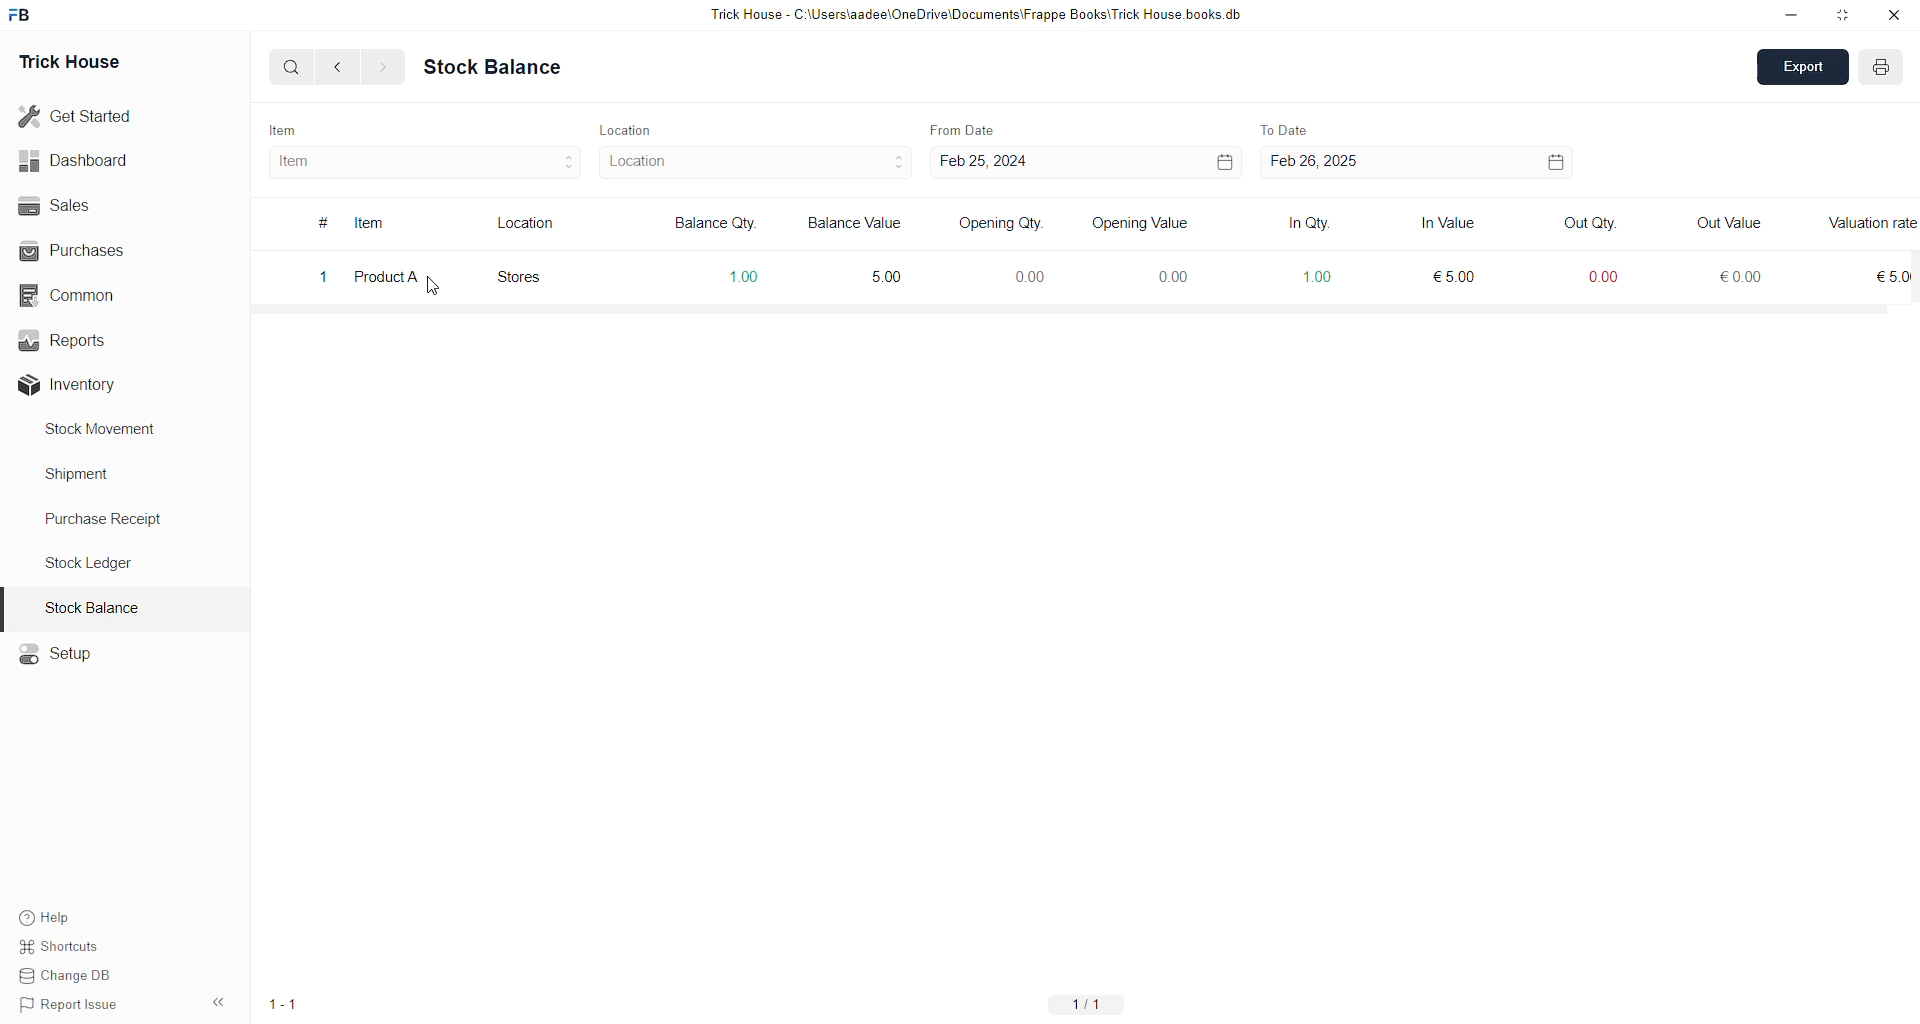 The image size is (1920, 1024). I want to click on Change DB, so click(68, 976).